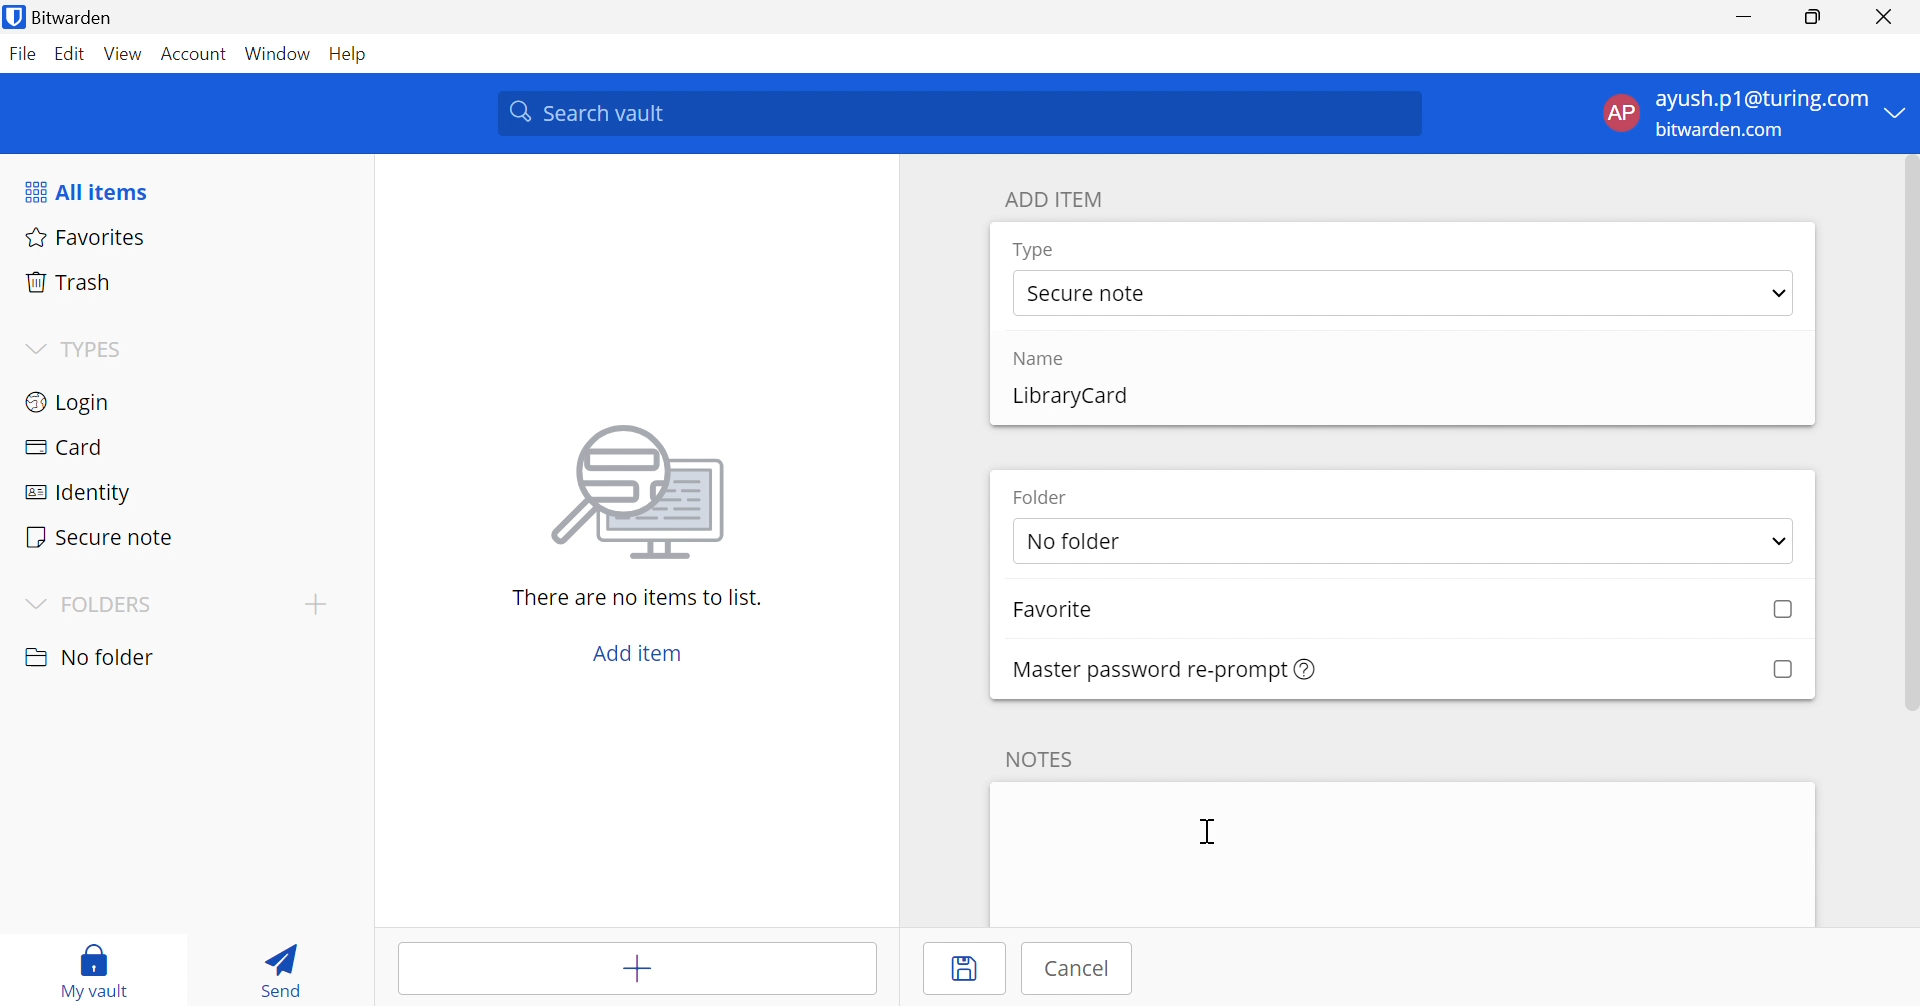 Image resolution: width=1920 pixels, height=1006 pixels. What do you see at coordinates (1071, 971) in the screenshot?
I see `Cancel` at bounding box center [1071, 971].